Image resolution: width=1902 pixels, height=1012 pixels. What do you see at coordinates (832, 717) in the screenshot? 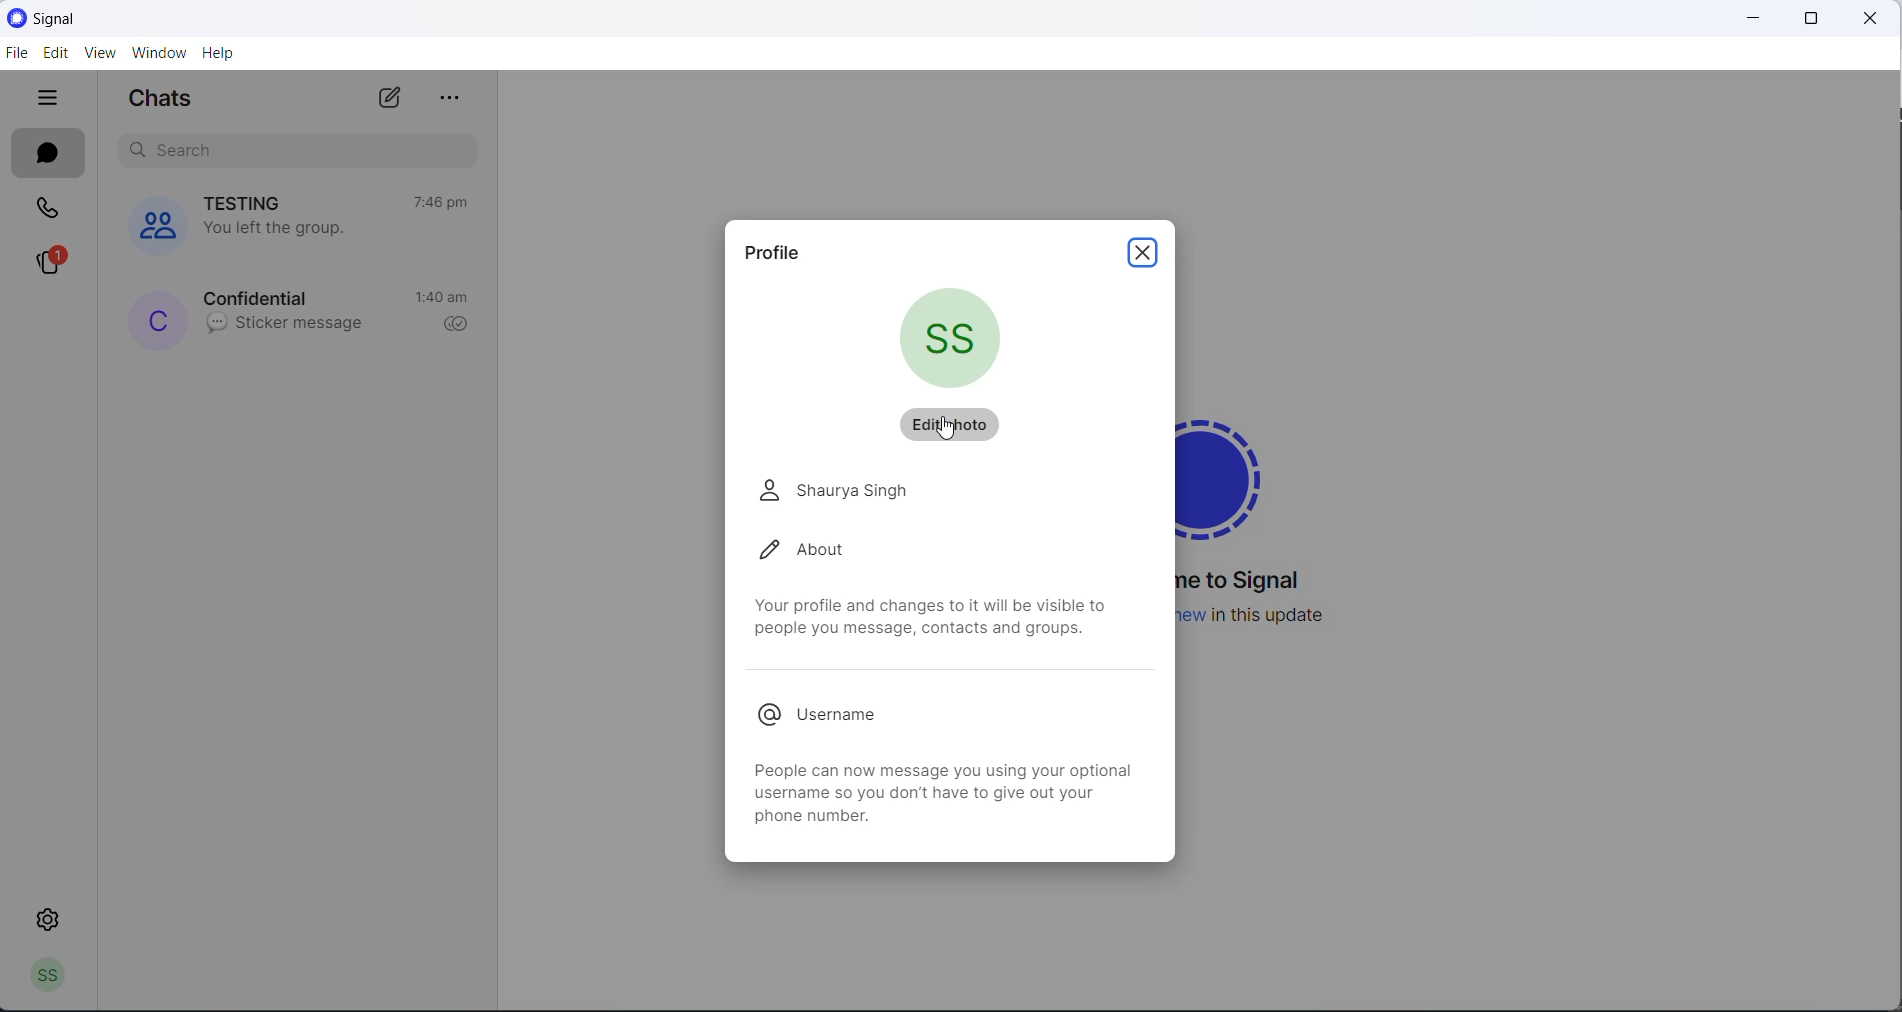
I see `username` at bounding box center [832, 717].